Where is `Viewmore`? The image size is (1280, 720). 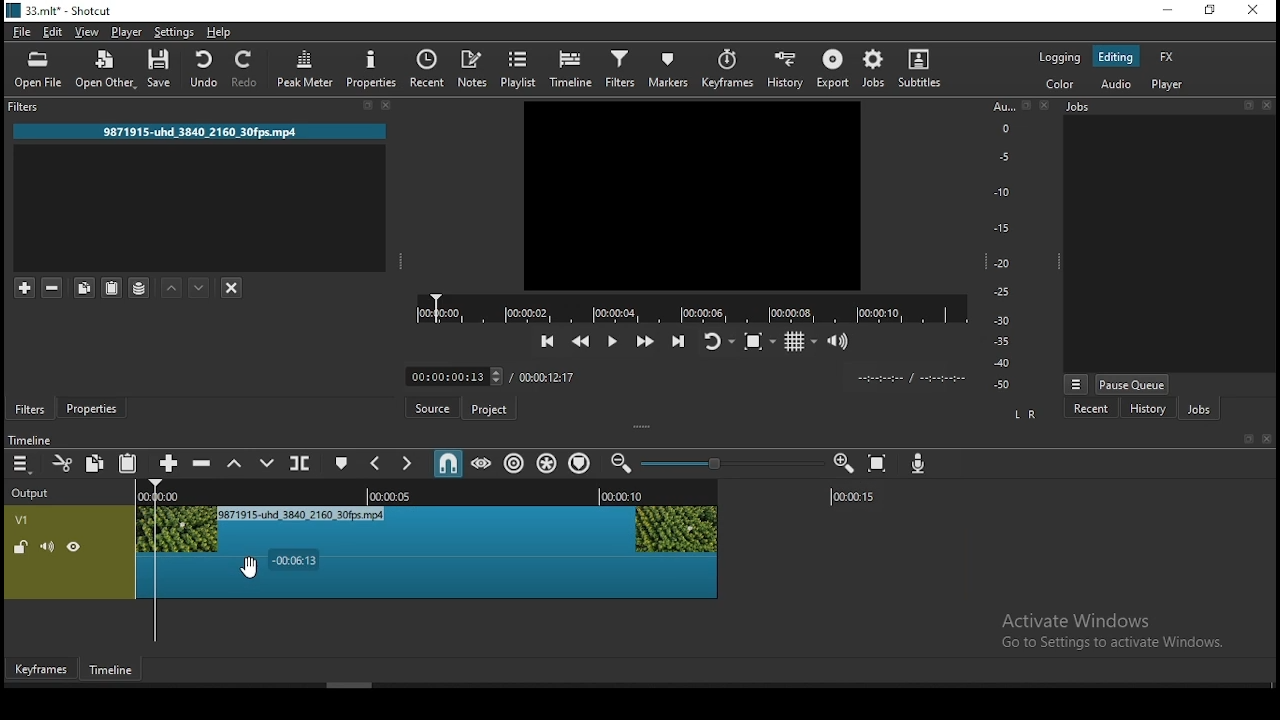
Viewmore is located at coordinates (1078, 384).